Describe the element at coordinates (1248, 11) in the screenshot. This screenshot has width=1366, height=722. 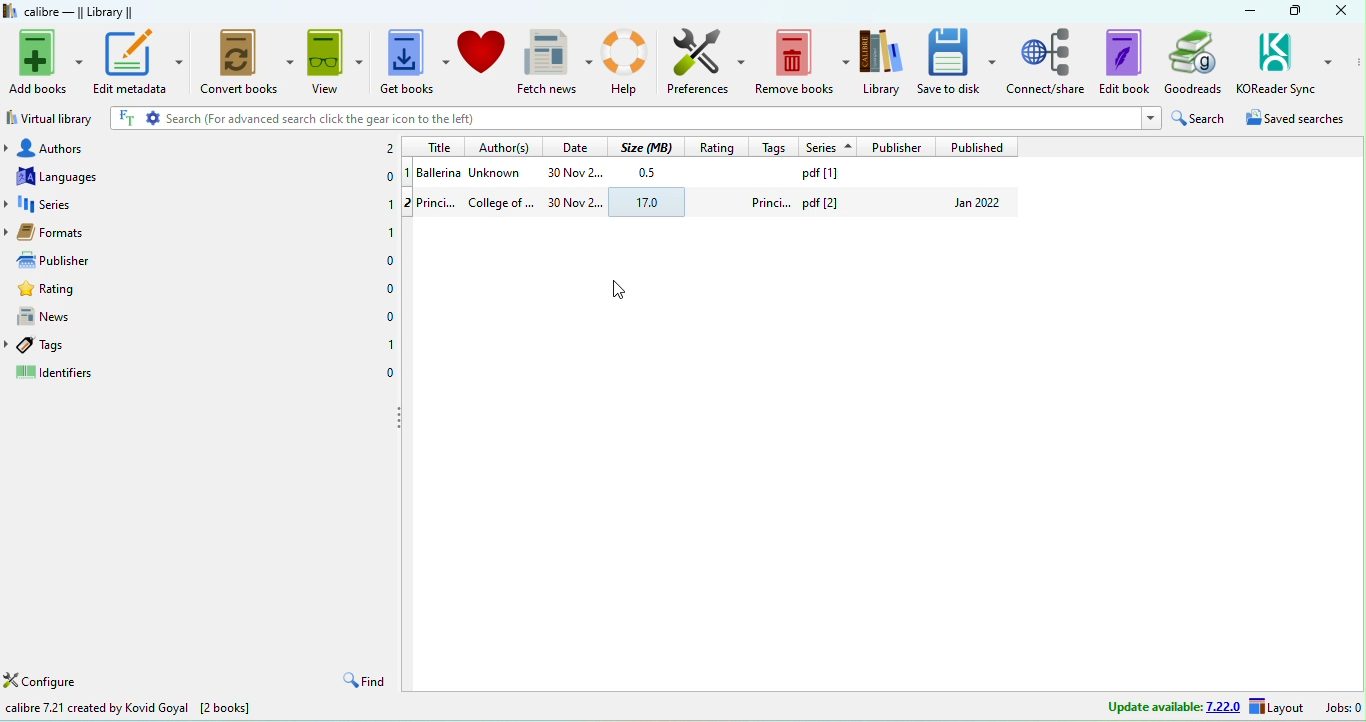
I see `minimize` at that location.